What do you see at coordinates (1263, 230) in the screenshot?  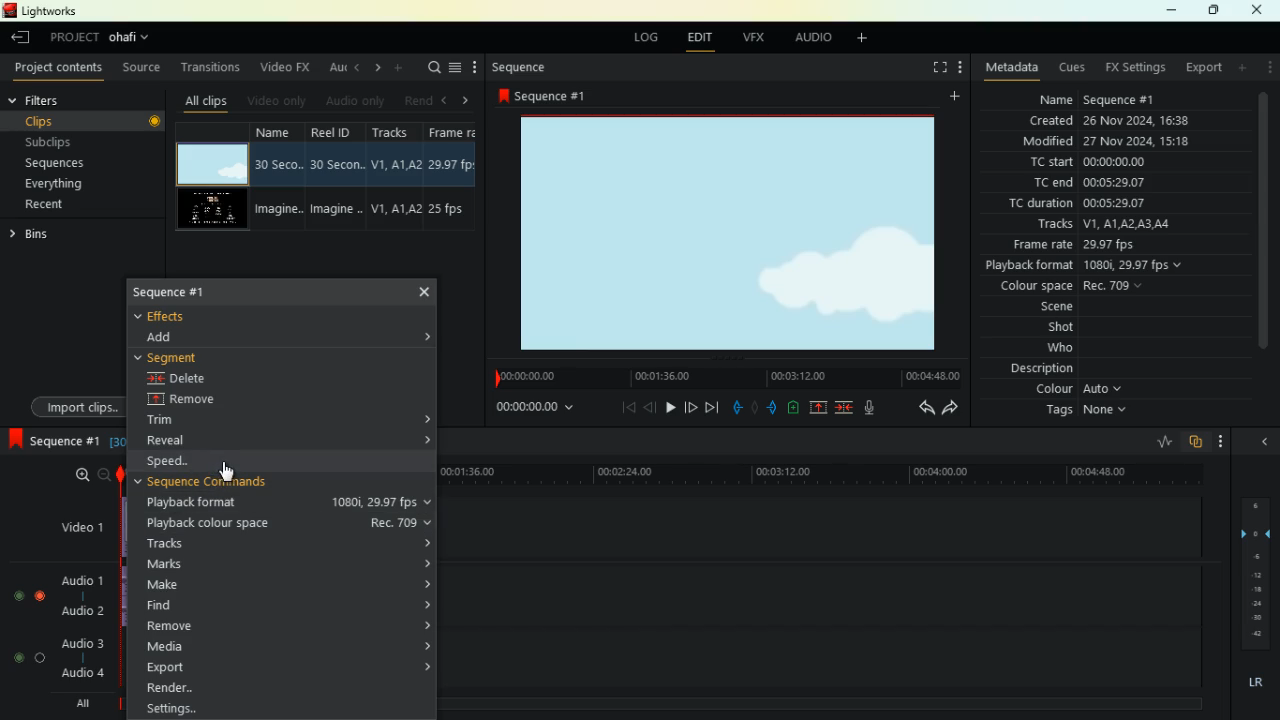 I see `scroll` at bounding box center [1263, 230].